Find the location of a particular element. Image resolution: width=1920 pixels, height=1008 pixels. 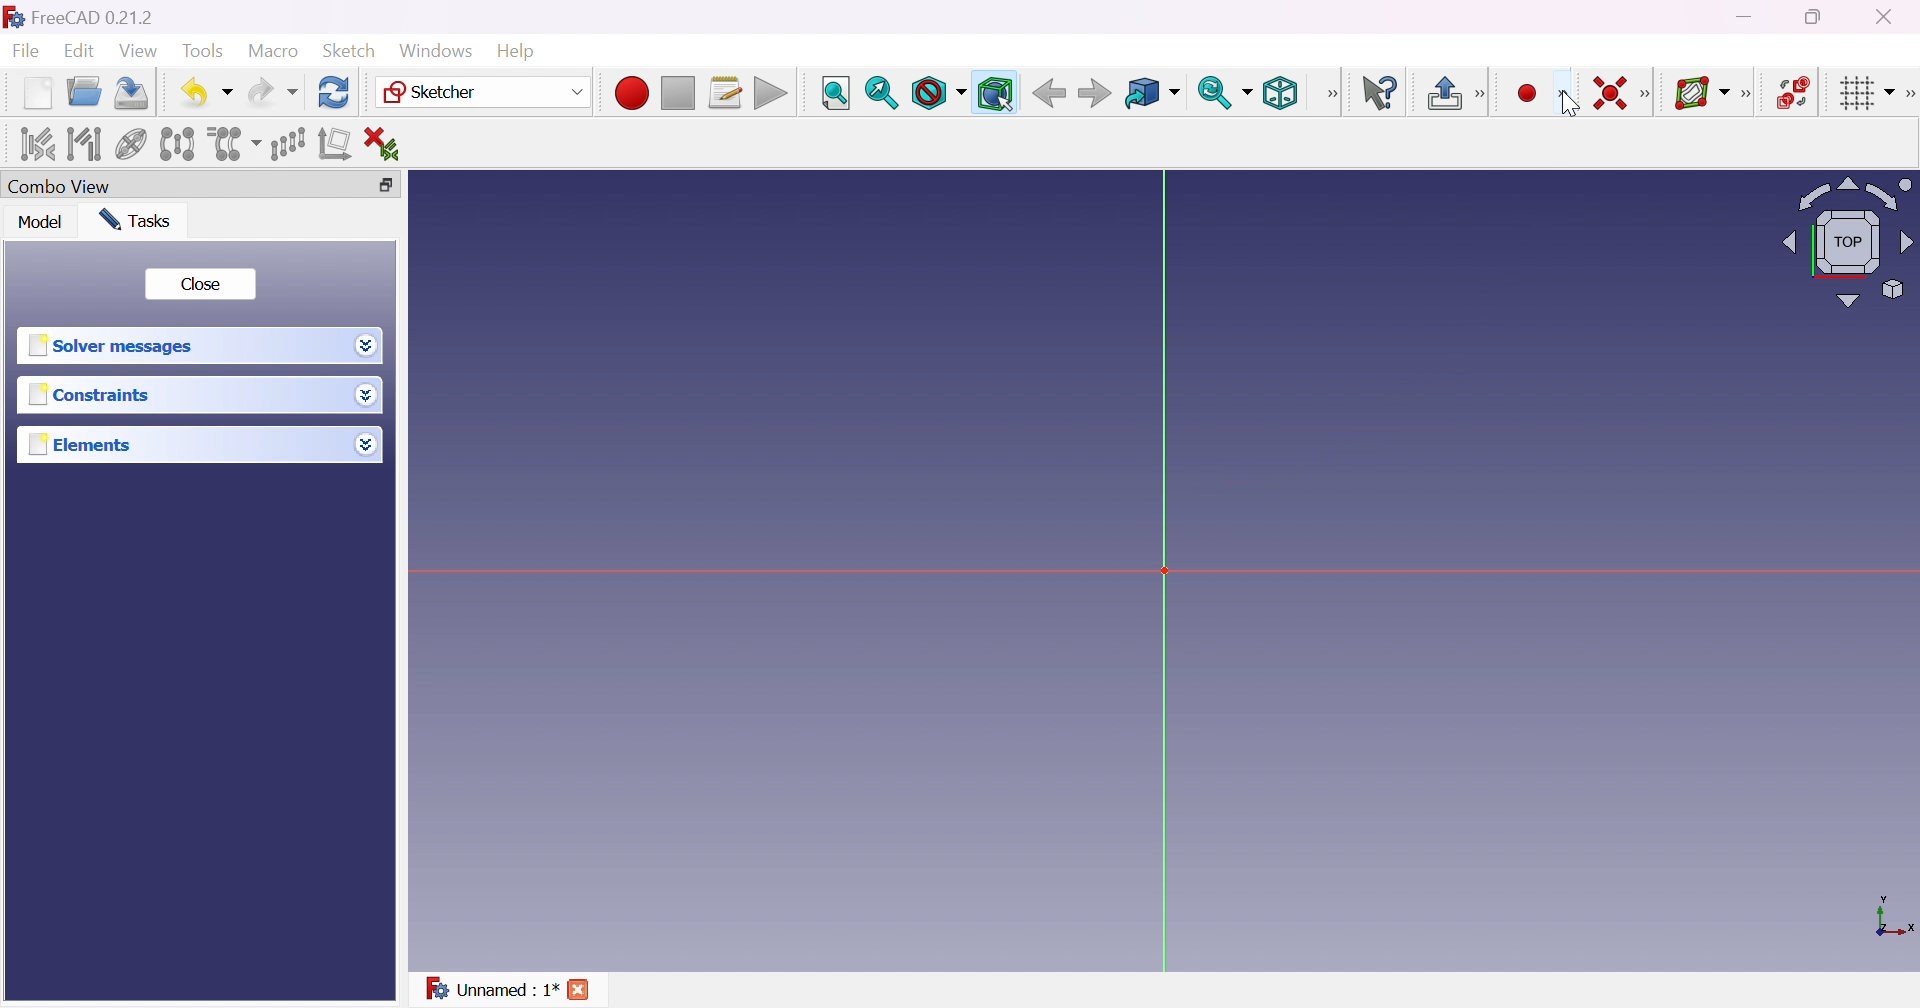

File is located at coordinates (26, 51).